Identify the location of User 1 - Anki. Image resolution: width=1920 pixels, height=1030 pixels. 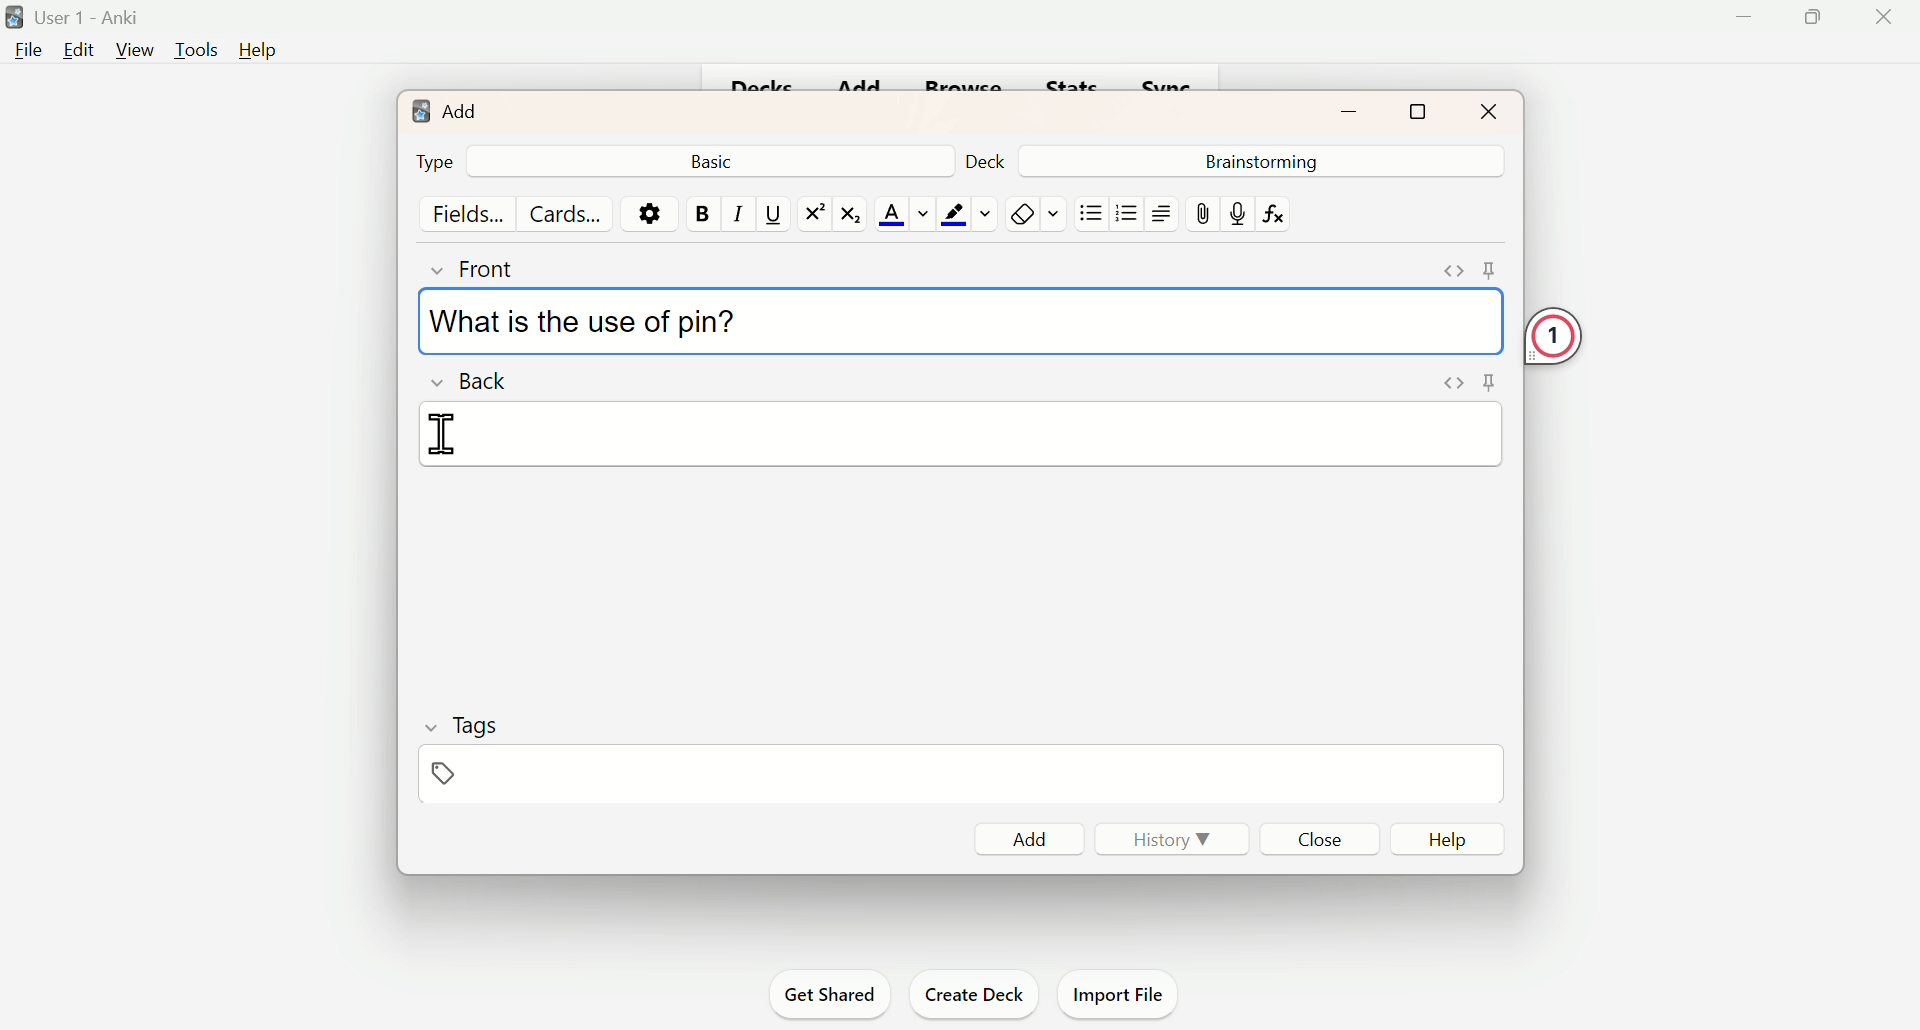
(76, 17).